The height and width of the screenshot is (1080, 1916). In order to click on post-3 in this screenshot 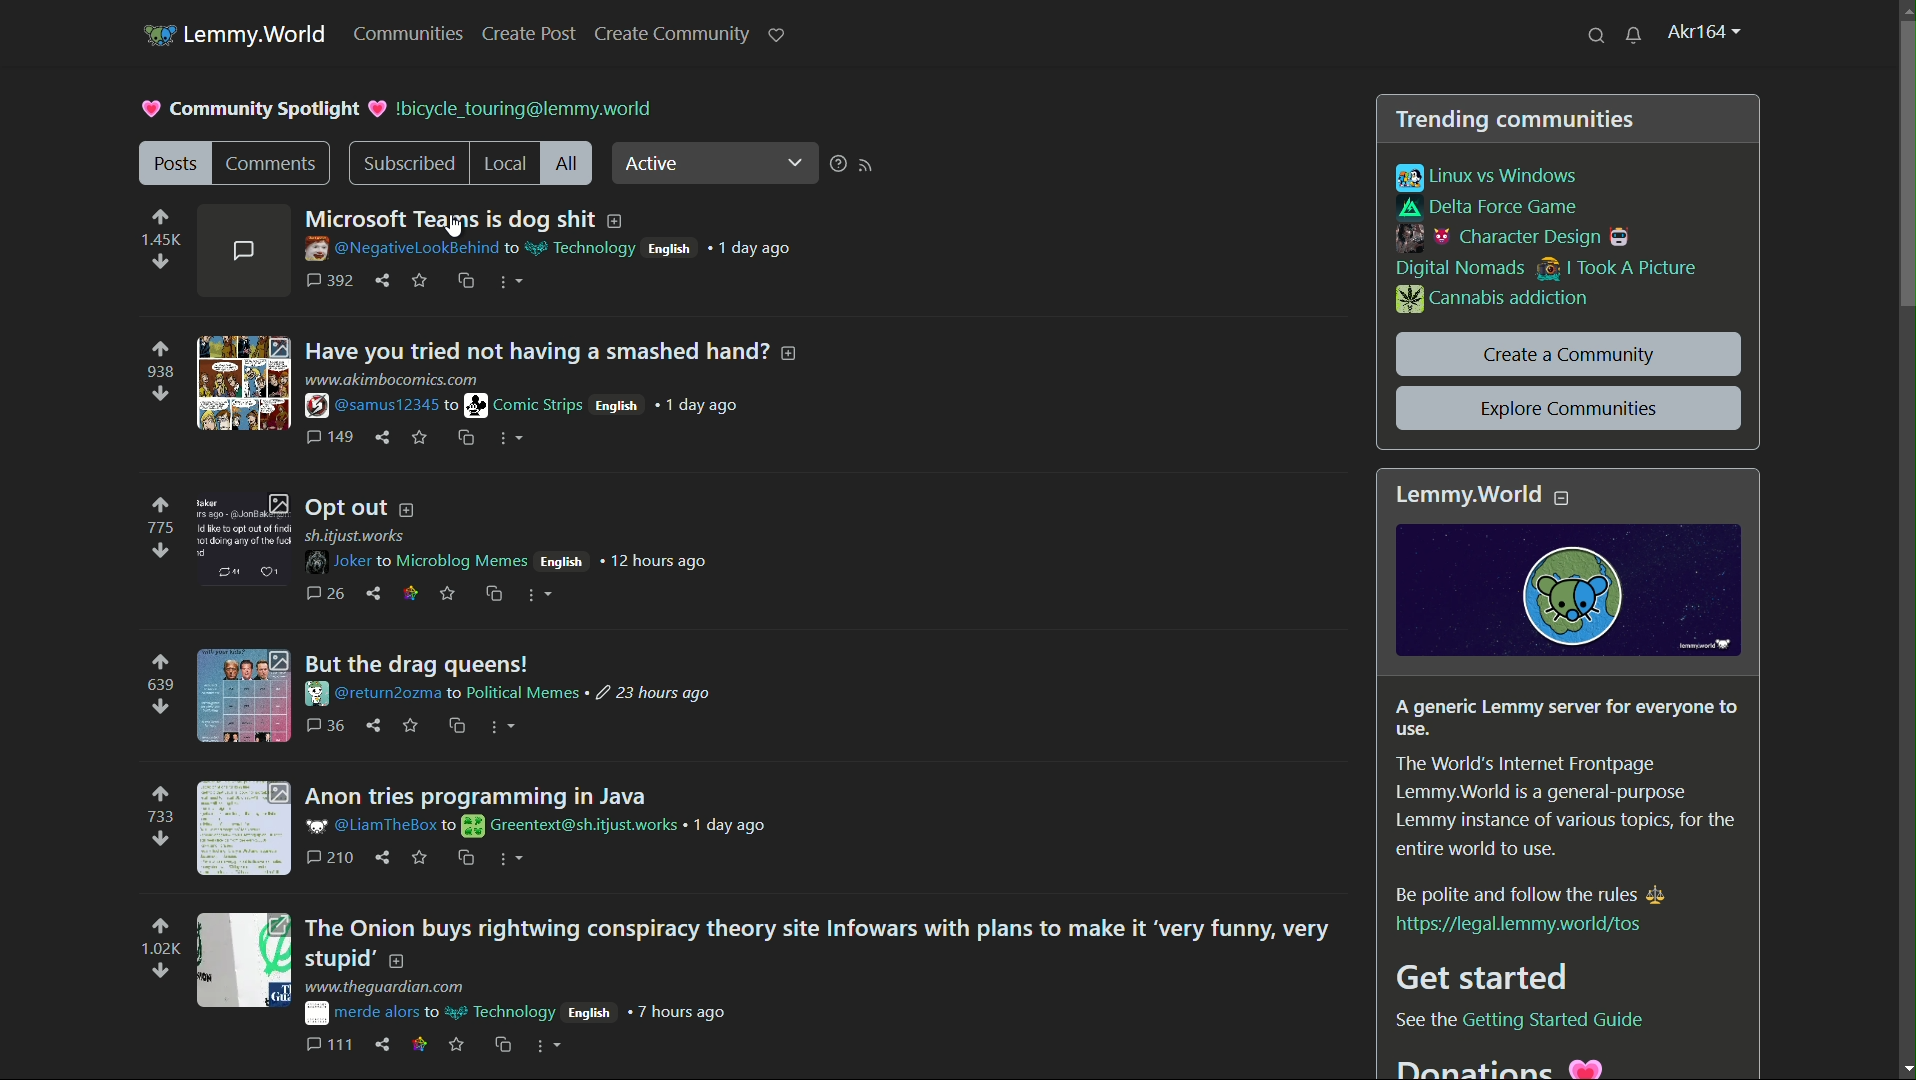, I will do `click(362, 505)`.